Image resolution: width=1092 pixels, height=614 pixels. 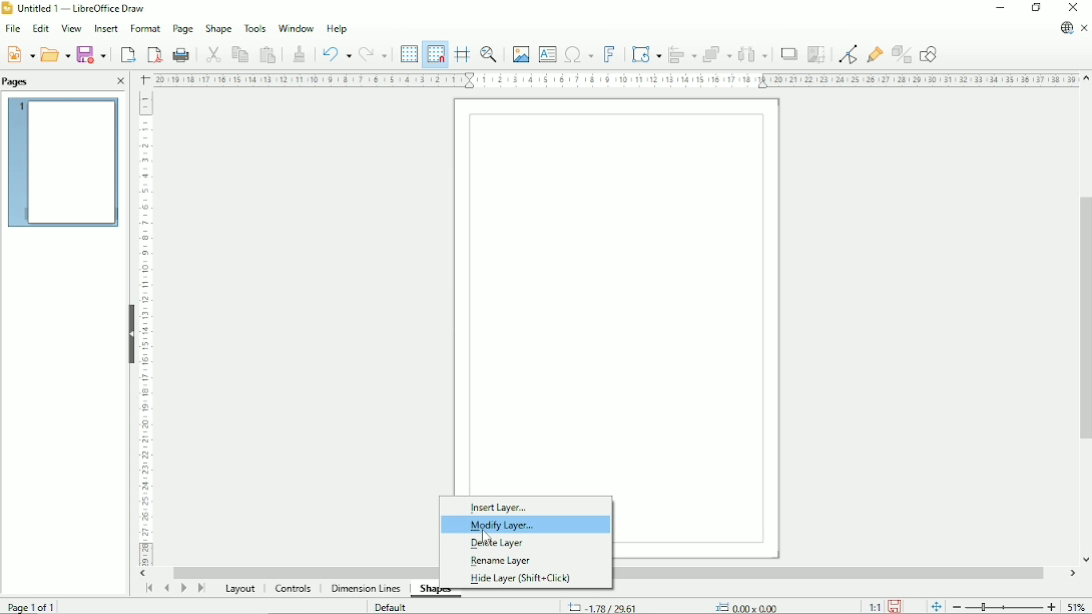 What do you see at coordinates (433, 589) in the screenshot?
I see `Shapes` at bounding box center [433, 589].